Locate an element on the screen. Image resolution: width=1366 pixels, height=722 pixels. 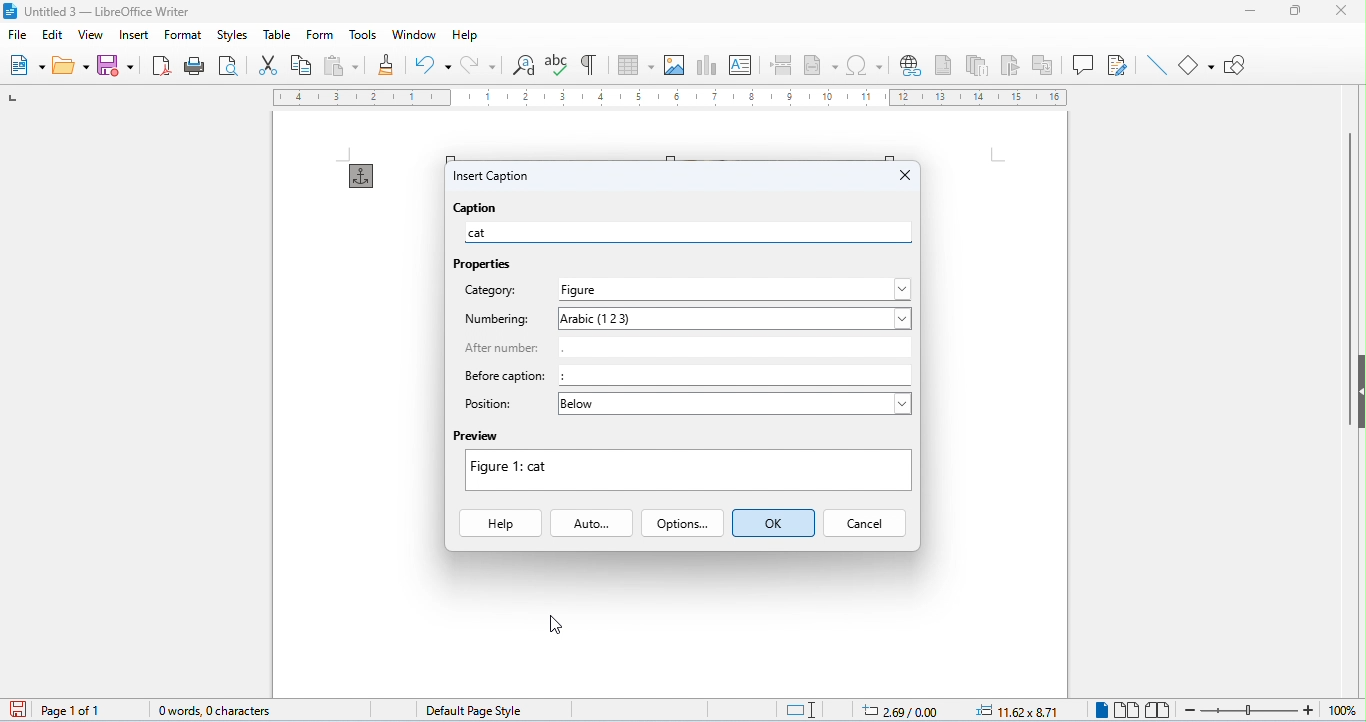
view is located at coordinates (89, 34).